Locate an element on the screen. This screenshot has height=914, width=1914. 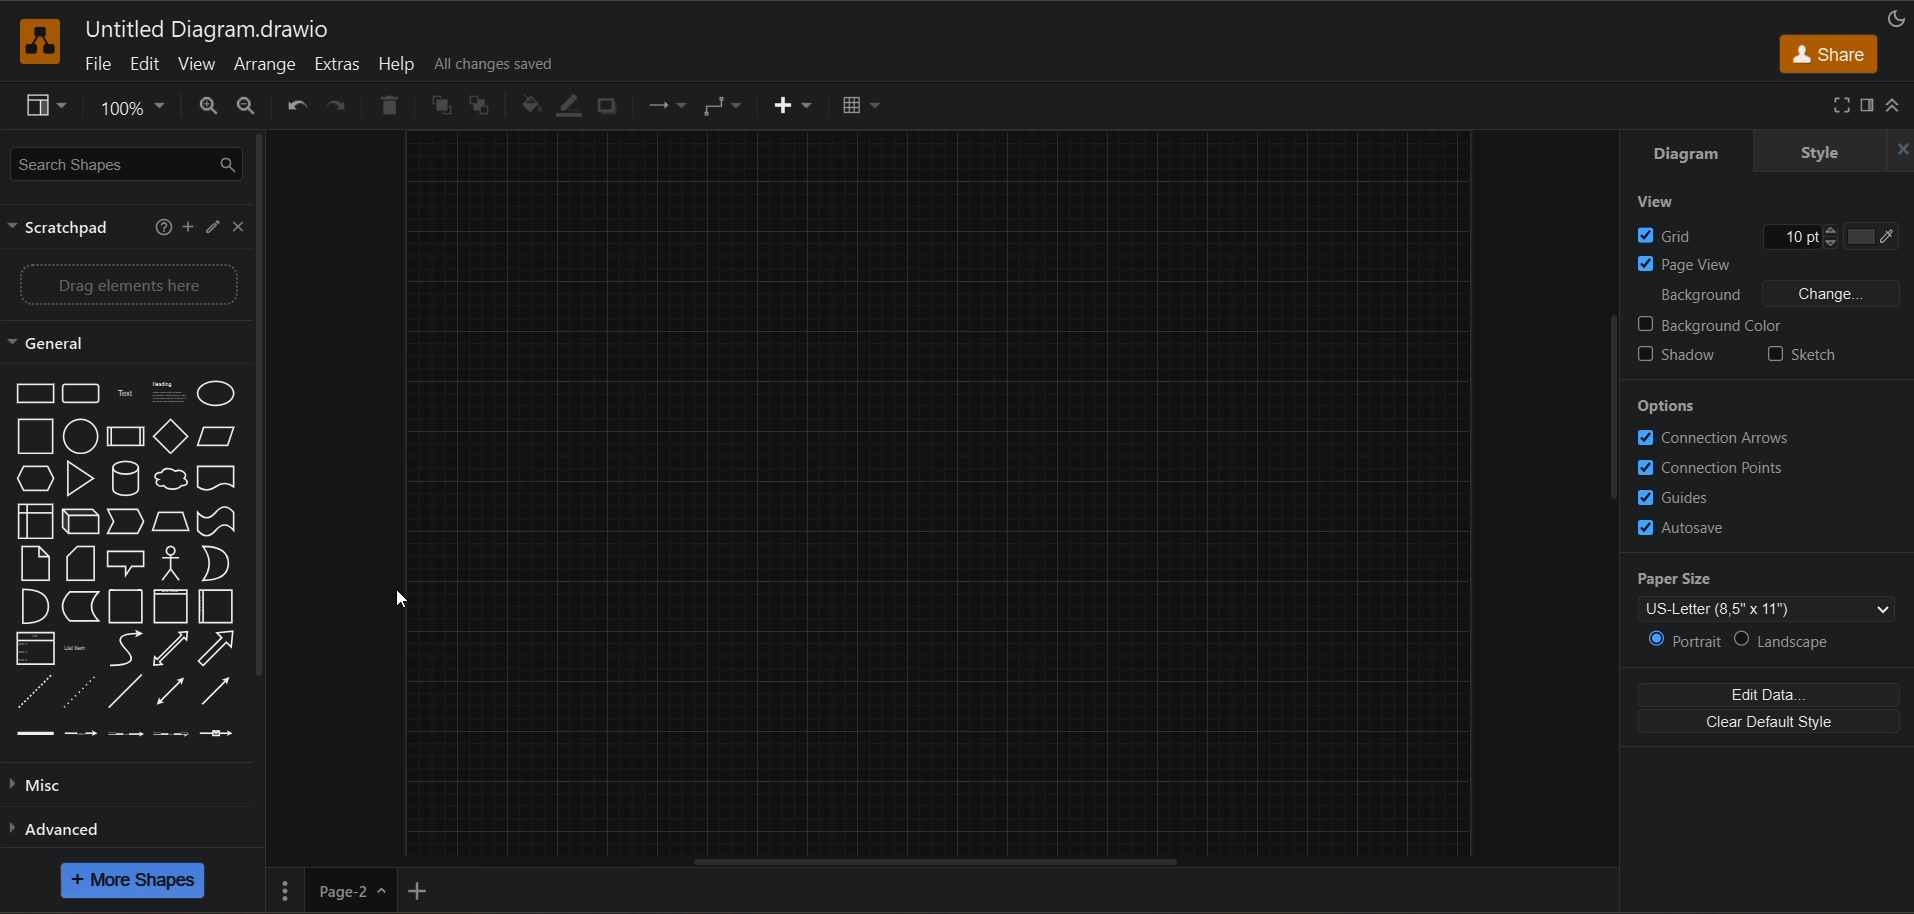
zoom is located at coordinates (131, 105).